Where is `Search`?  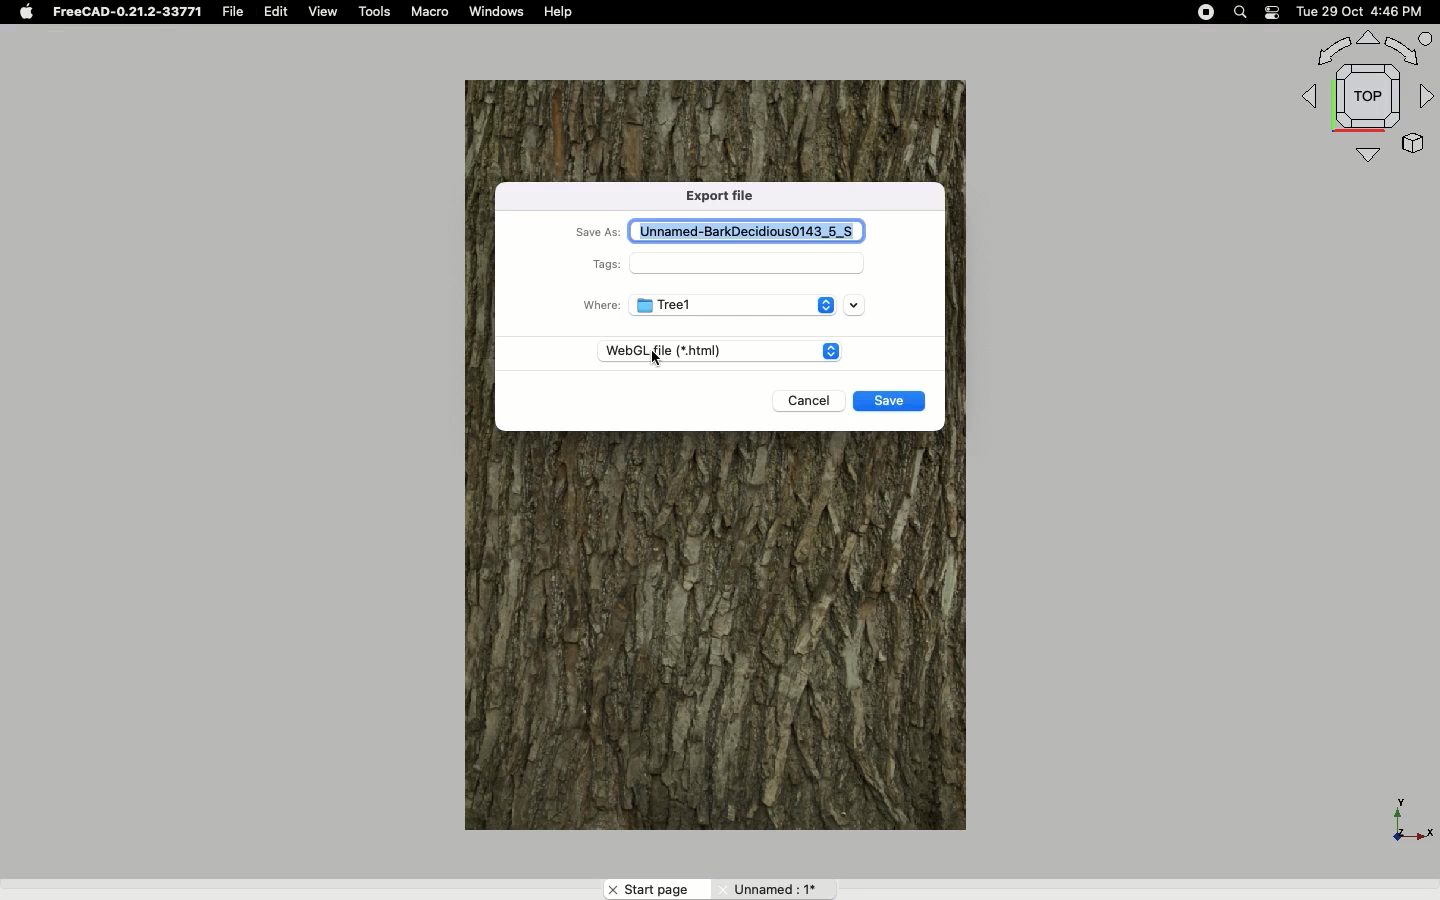
Search is located at coordinates (1241, 12).